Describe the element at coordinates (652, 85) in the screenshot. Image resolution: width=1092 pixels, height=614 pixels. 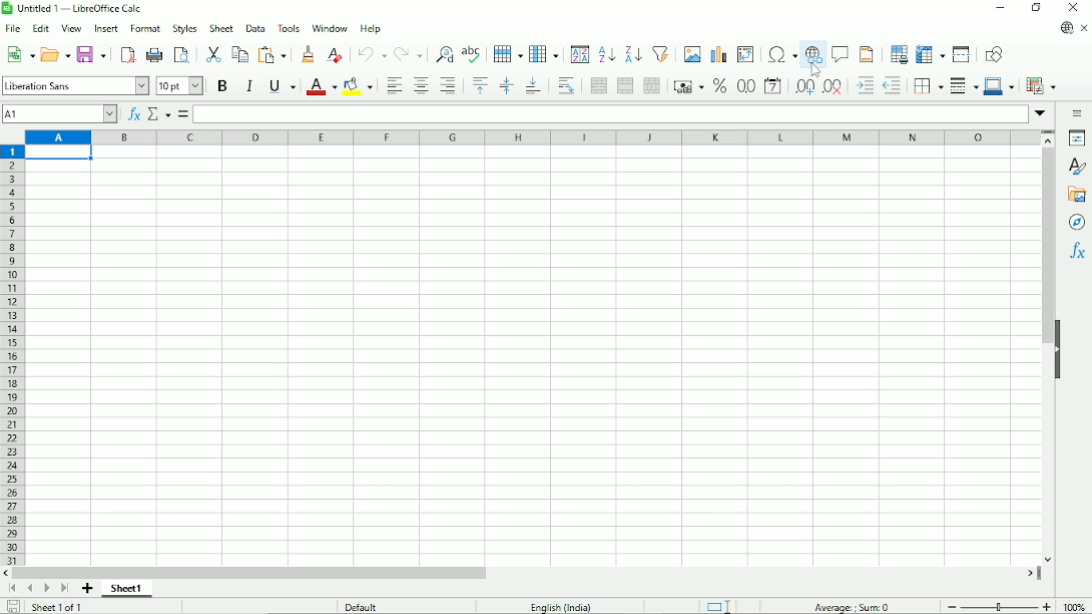
I see `Unmerge cells` at that location.